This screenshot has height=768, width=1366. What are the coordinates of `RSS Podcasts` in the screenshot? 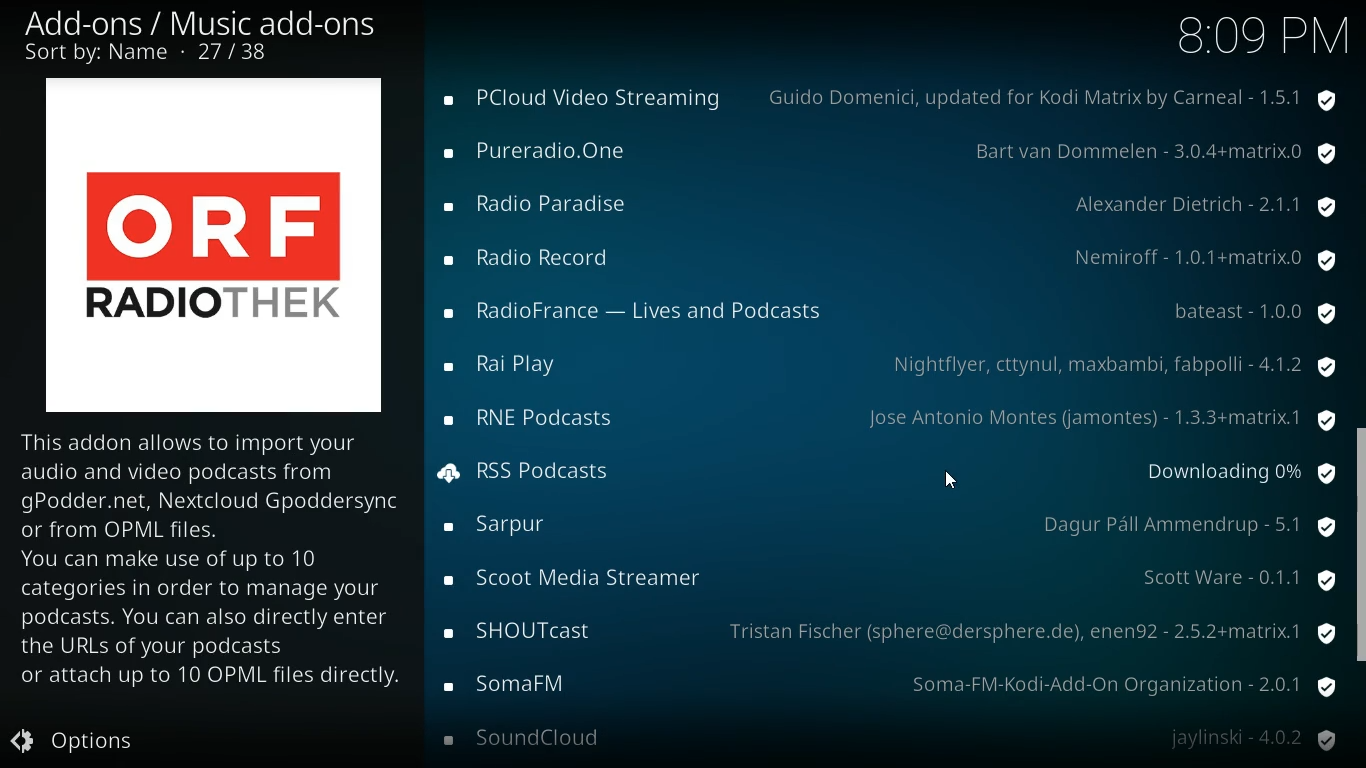 It's located at (552, 471).